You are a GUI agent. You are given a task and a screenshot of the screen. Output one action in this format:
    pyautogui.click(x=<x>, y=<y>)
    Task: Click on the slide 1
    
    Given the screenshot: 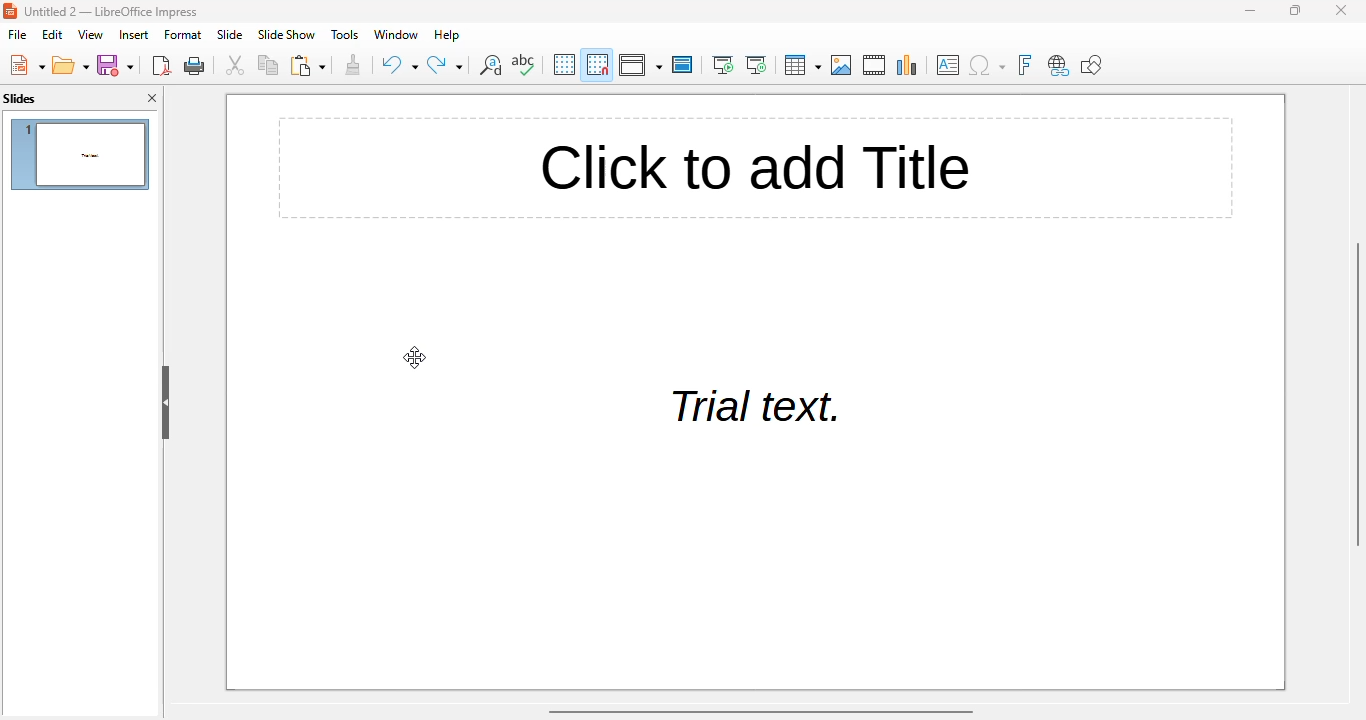 What is the action you would take?
    pyautogui.click(x=79, y=155)
    